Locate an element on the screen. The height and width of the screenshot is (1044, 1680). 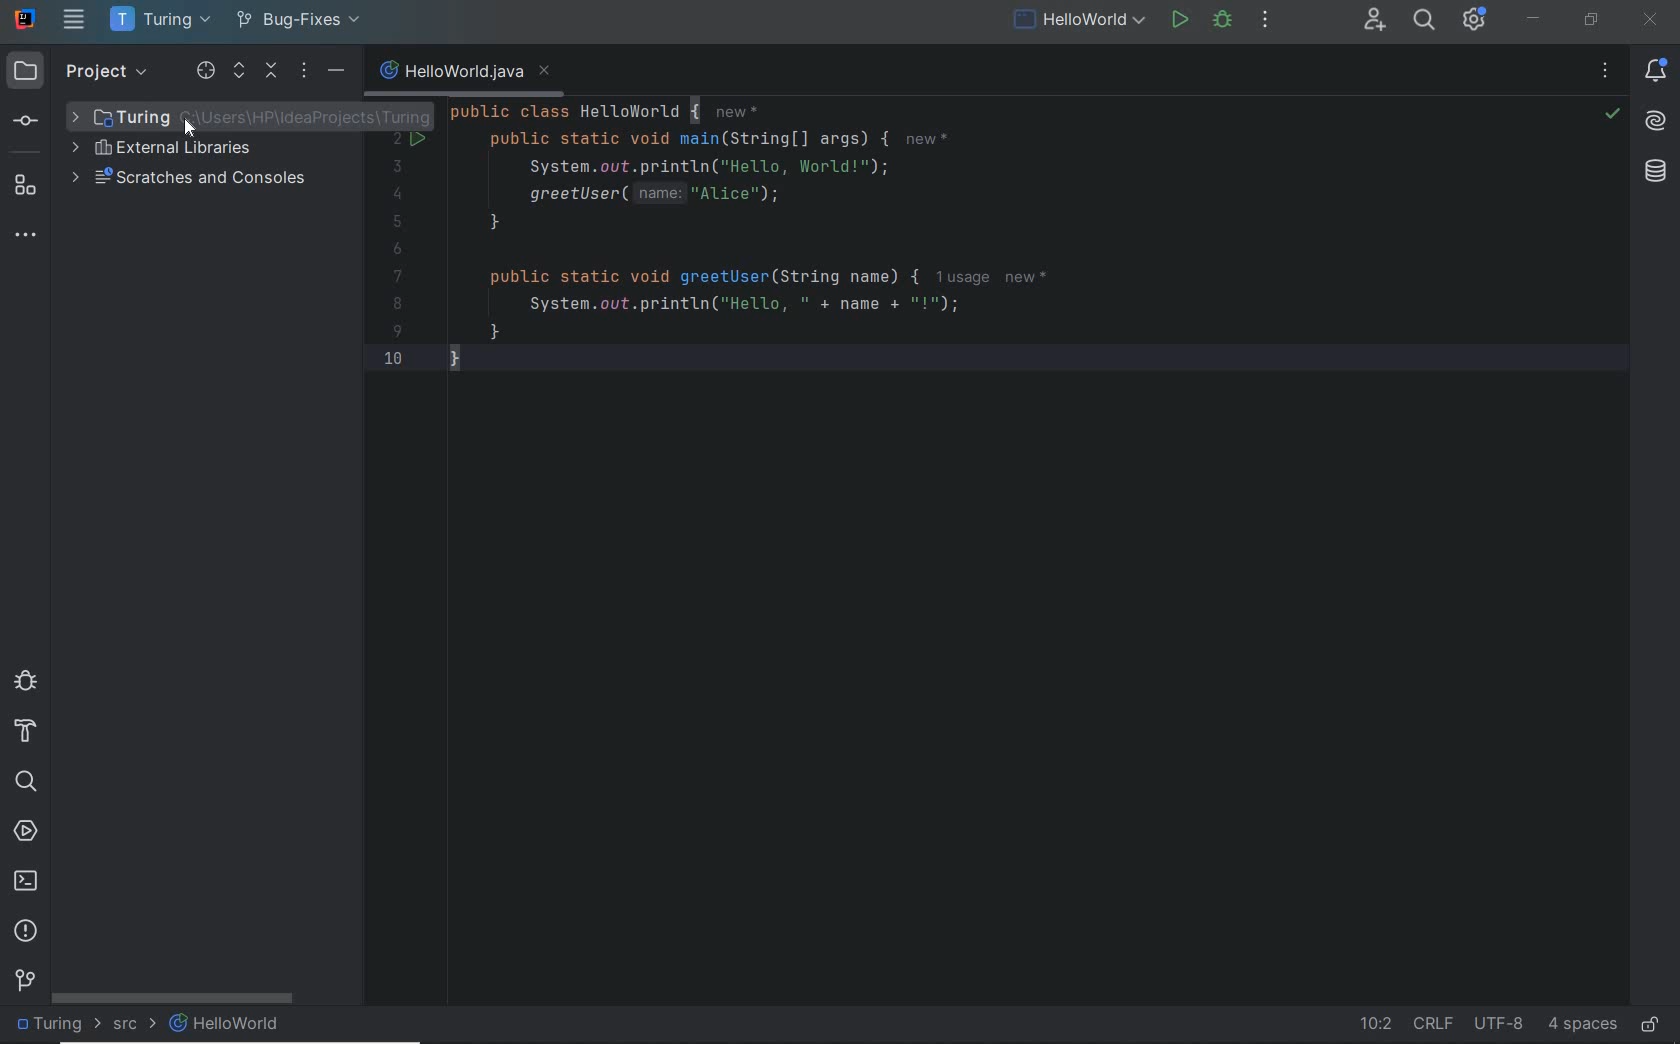
collapse is located at coordinates (273, 73).